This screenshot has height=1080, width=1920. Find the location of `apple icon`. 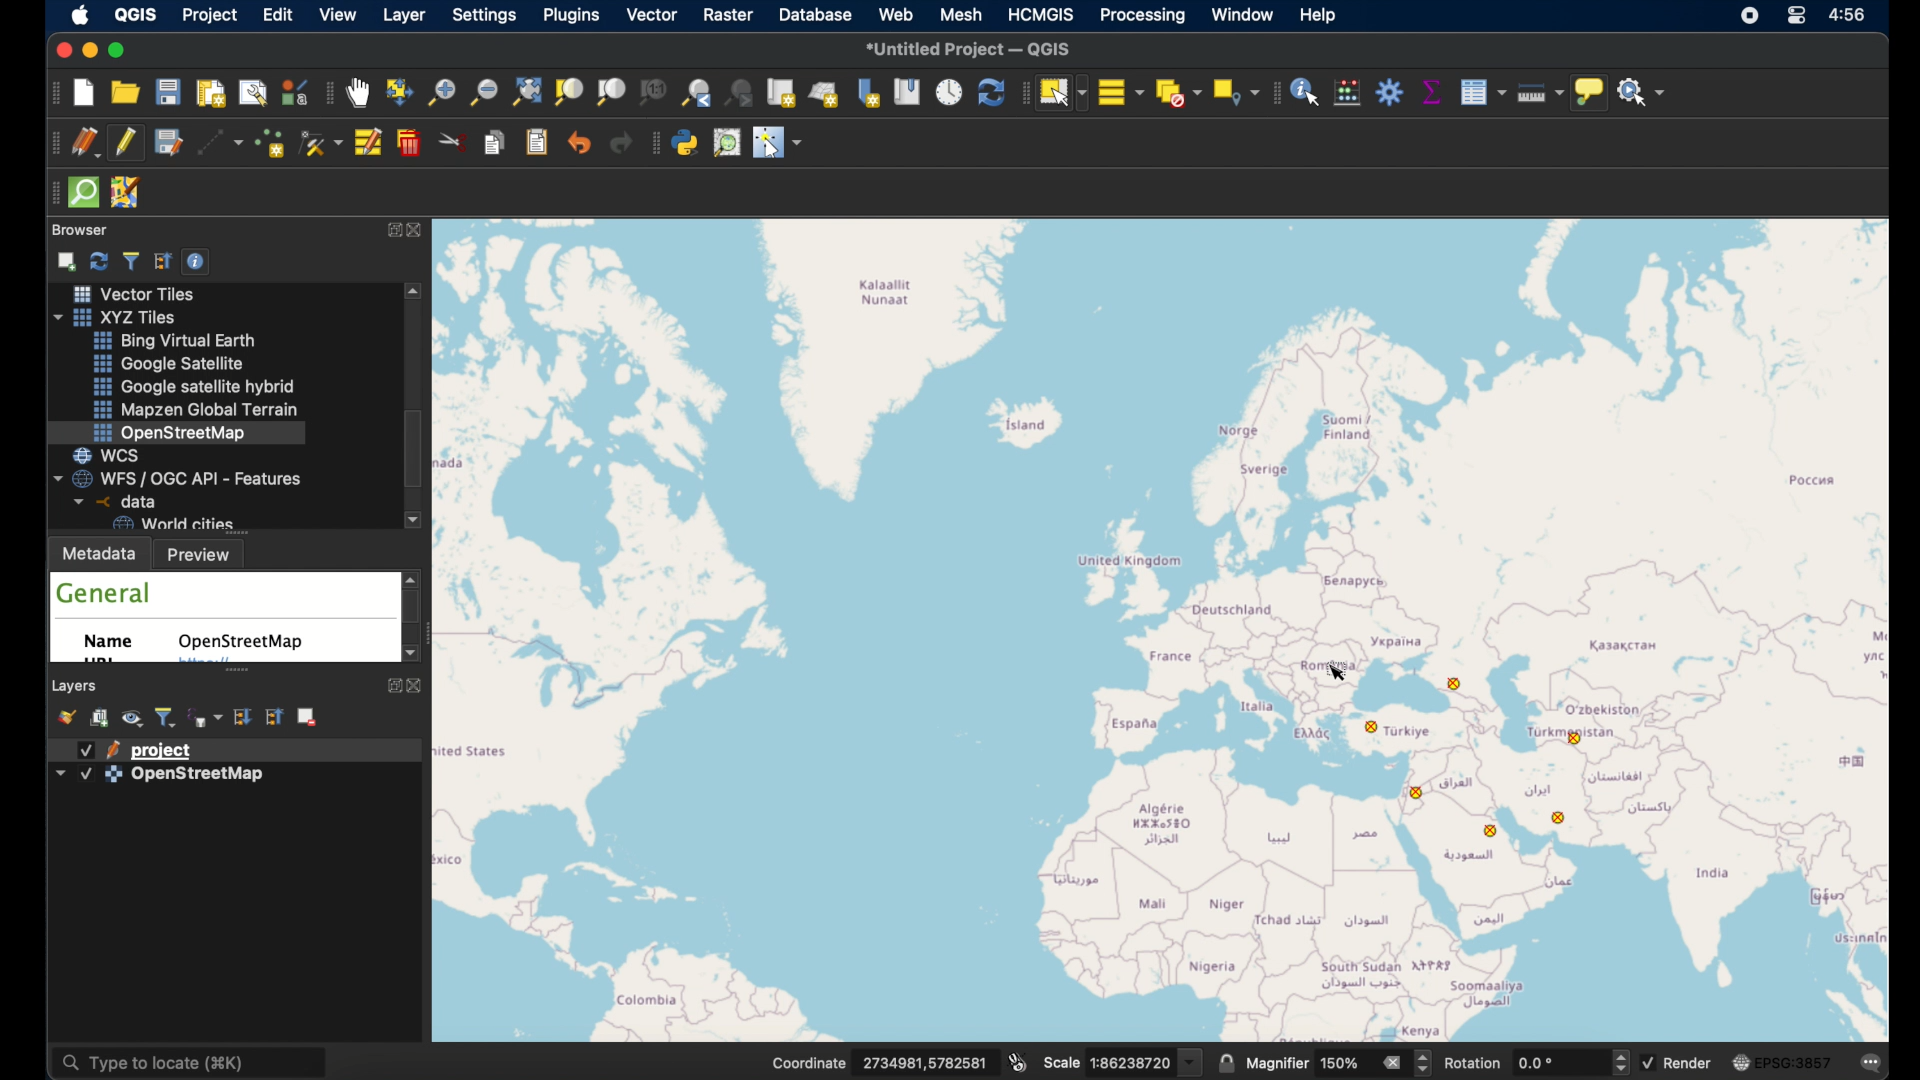

apple icon is located at coordinates (85, 17).